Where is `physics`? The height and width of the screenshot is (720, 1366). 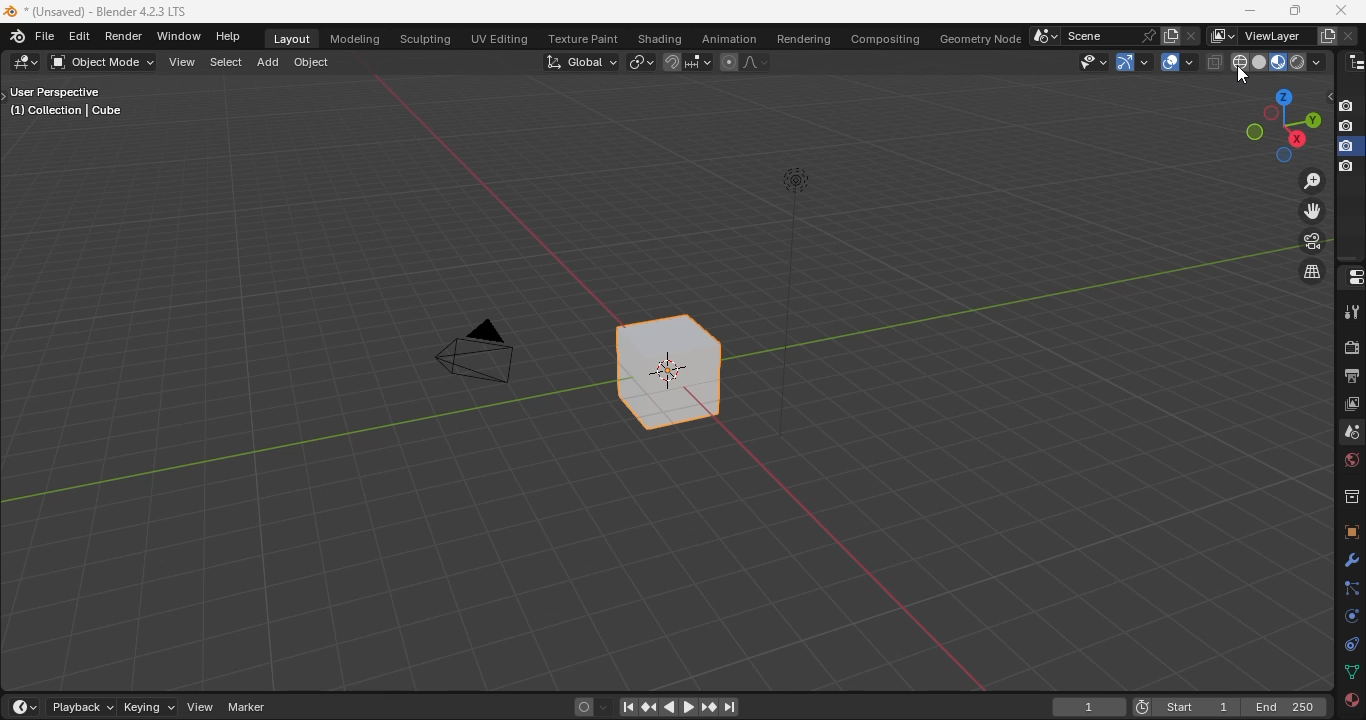
physics is located at coordinates (1349, 616).